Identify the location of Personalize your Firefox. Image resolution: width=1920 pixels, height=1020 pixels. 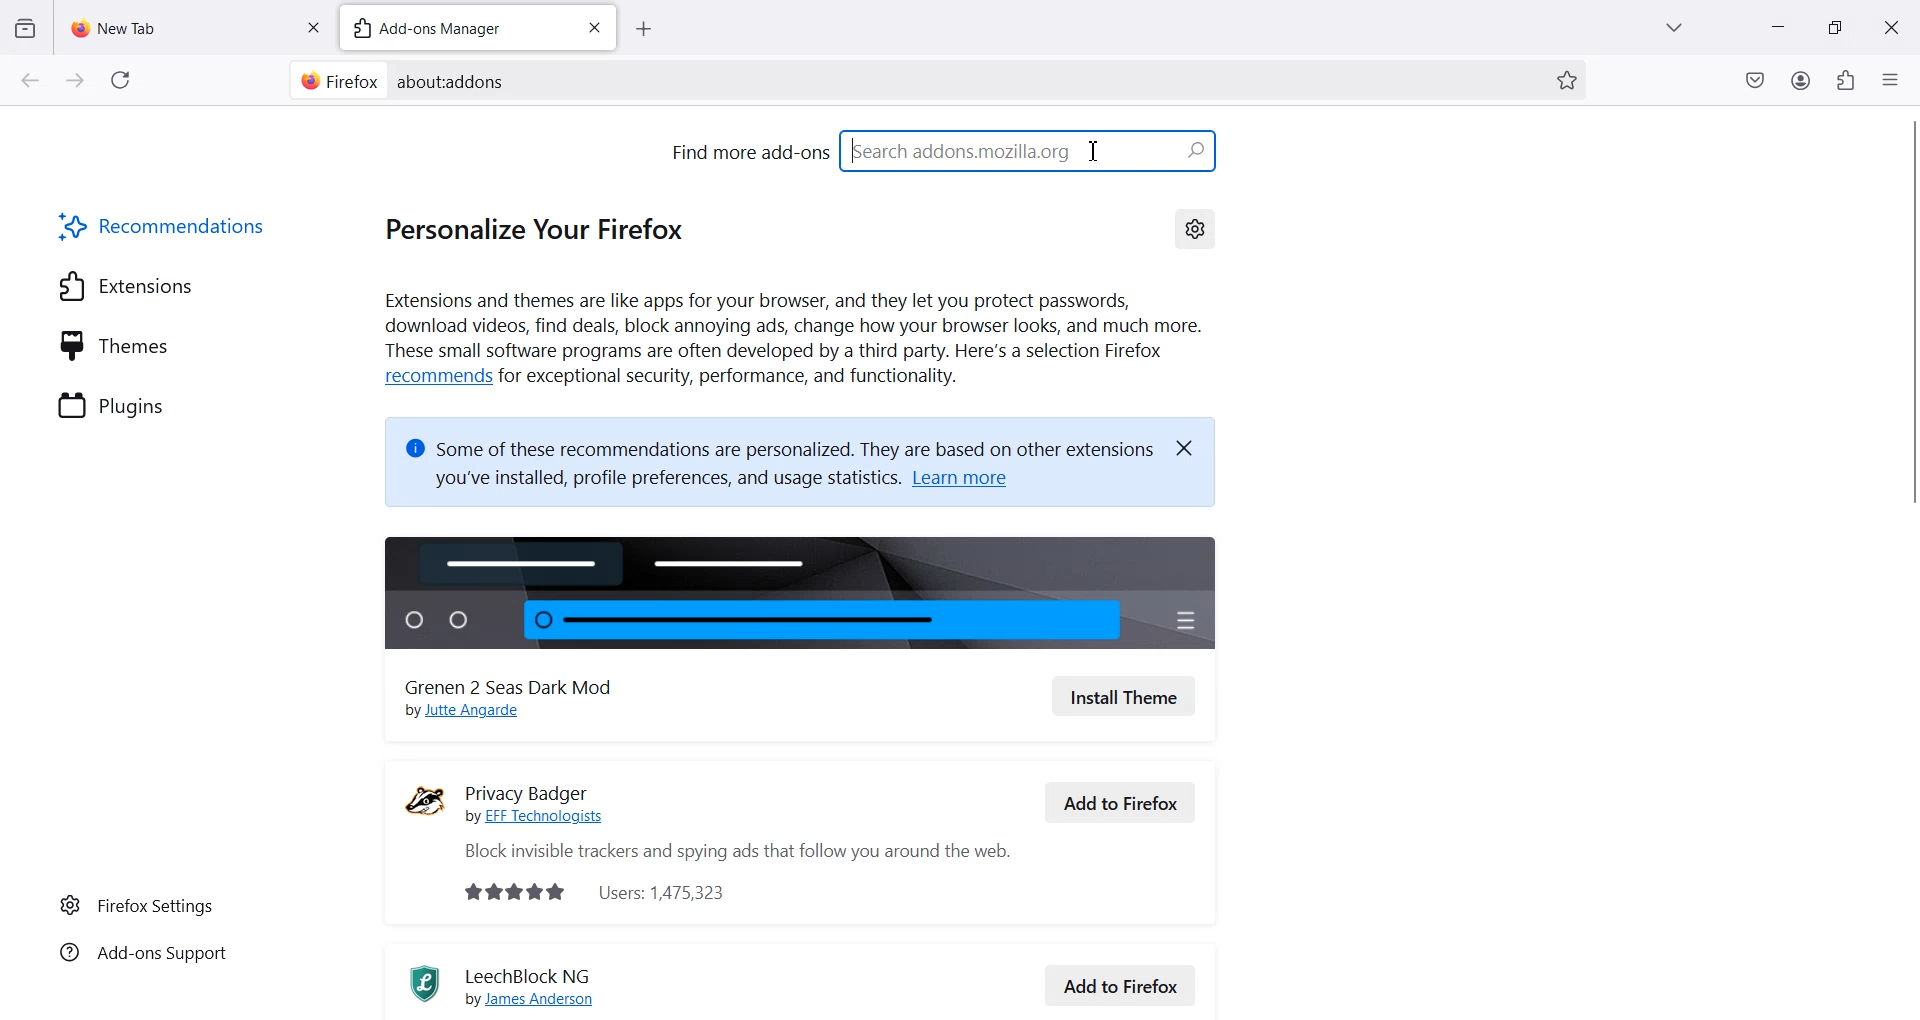
(546, 227).